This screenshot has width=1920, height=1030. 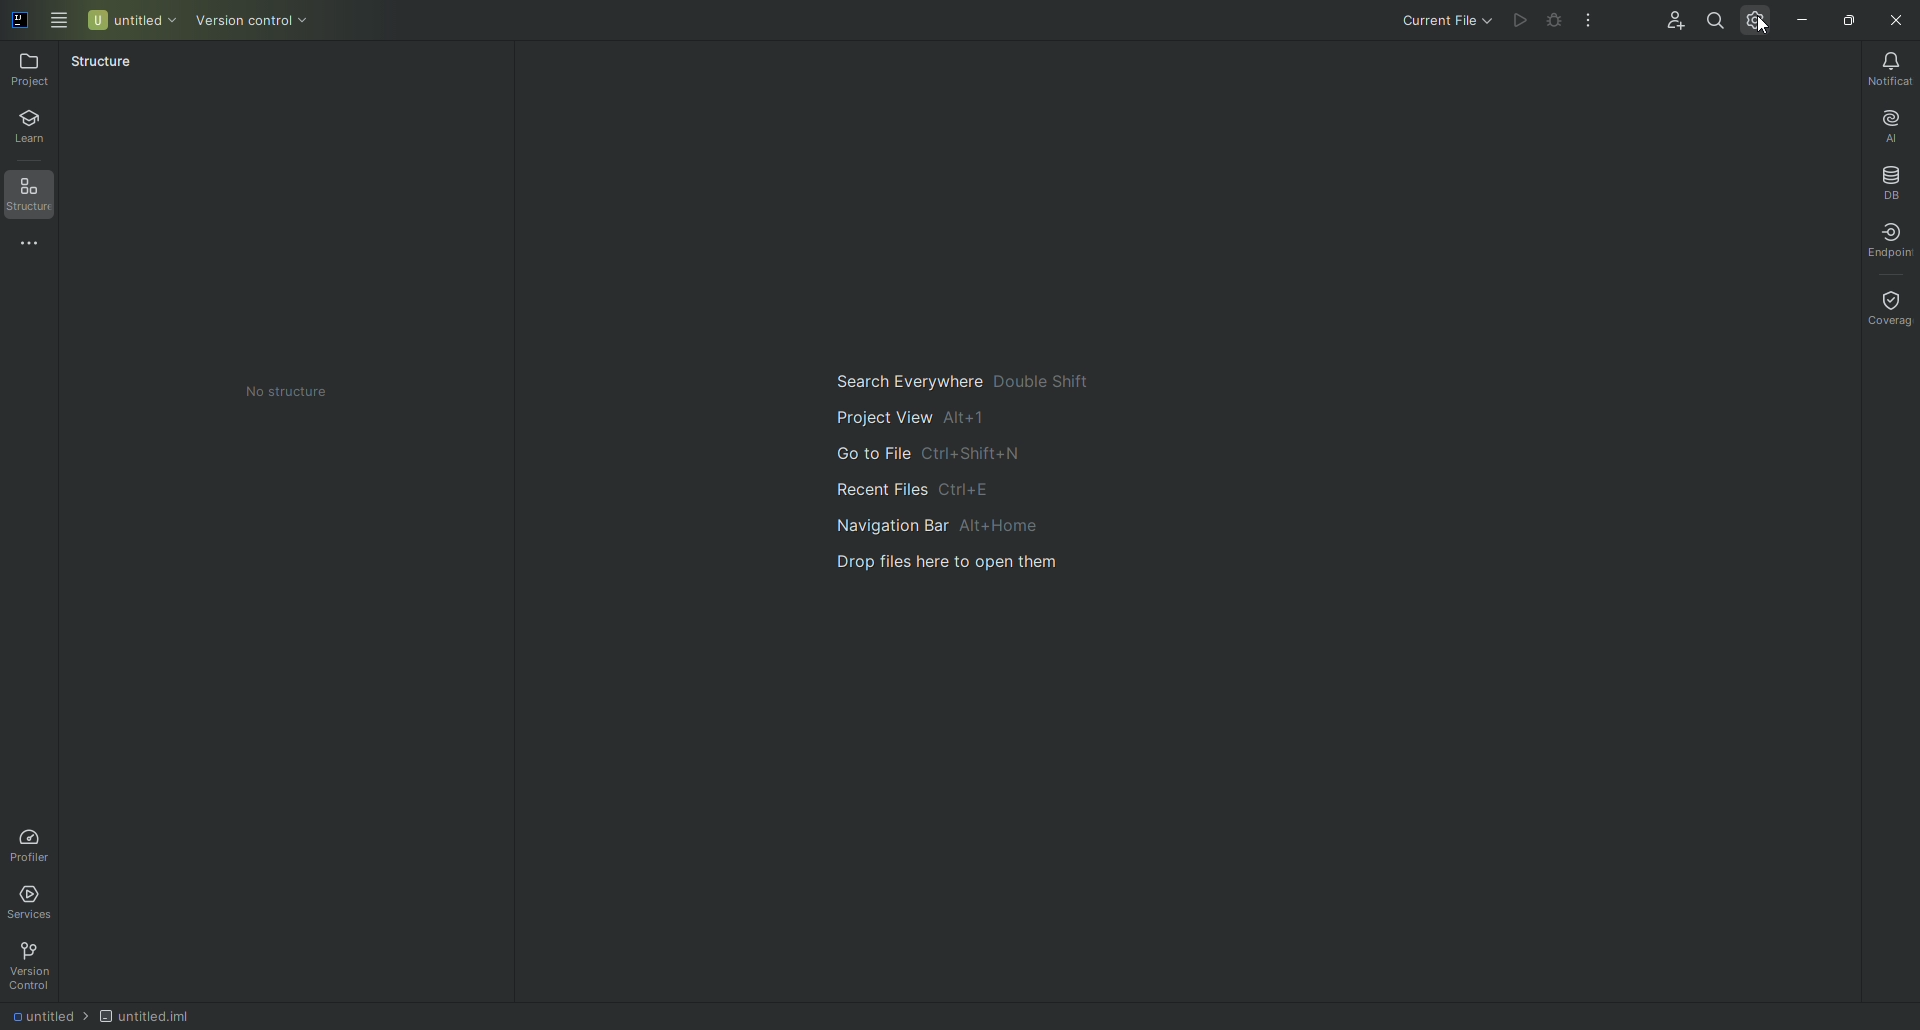 I want to click on Application logo, so click(x=24, y=24).